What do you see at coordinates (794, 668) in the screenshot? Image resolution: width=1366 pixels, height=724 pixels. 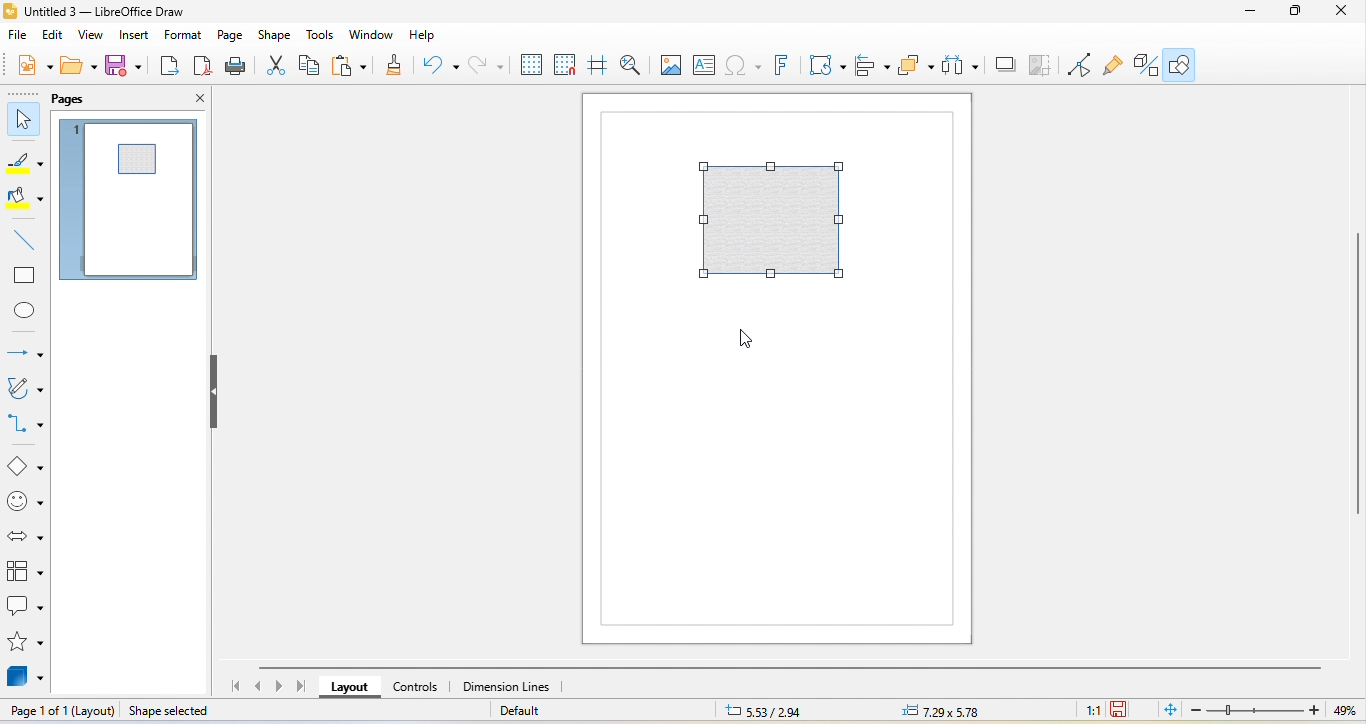 I see `horizontal scroll bar` at bounding box center [794, 668].